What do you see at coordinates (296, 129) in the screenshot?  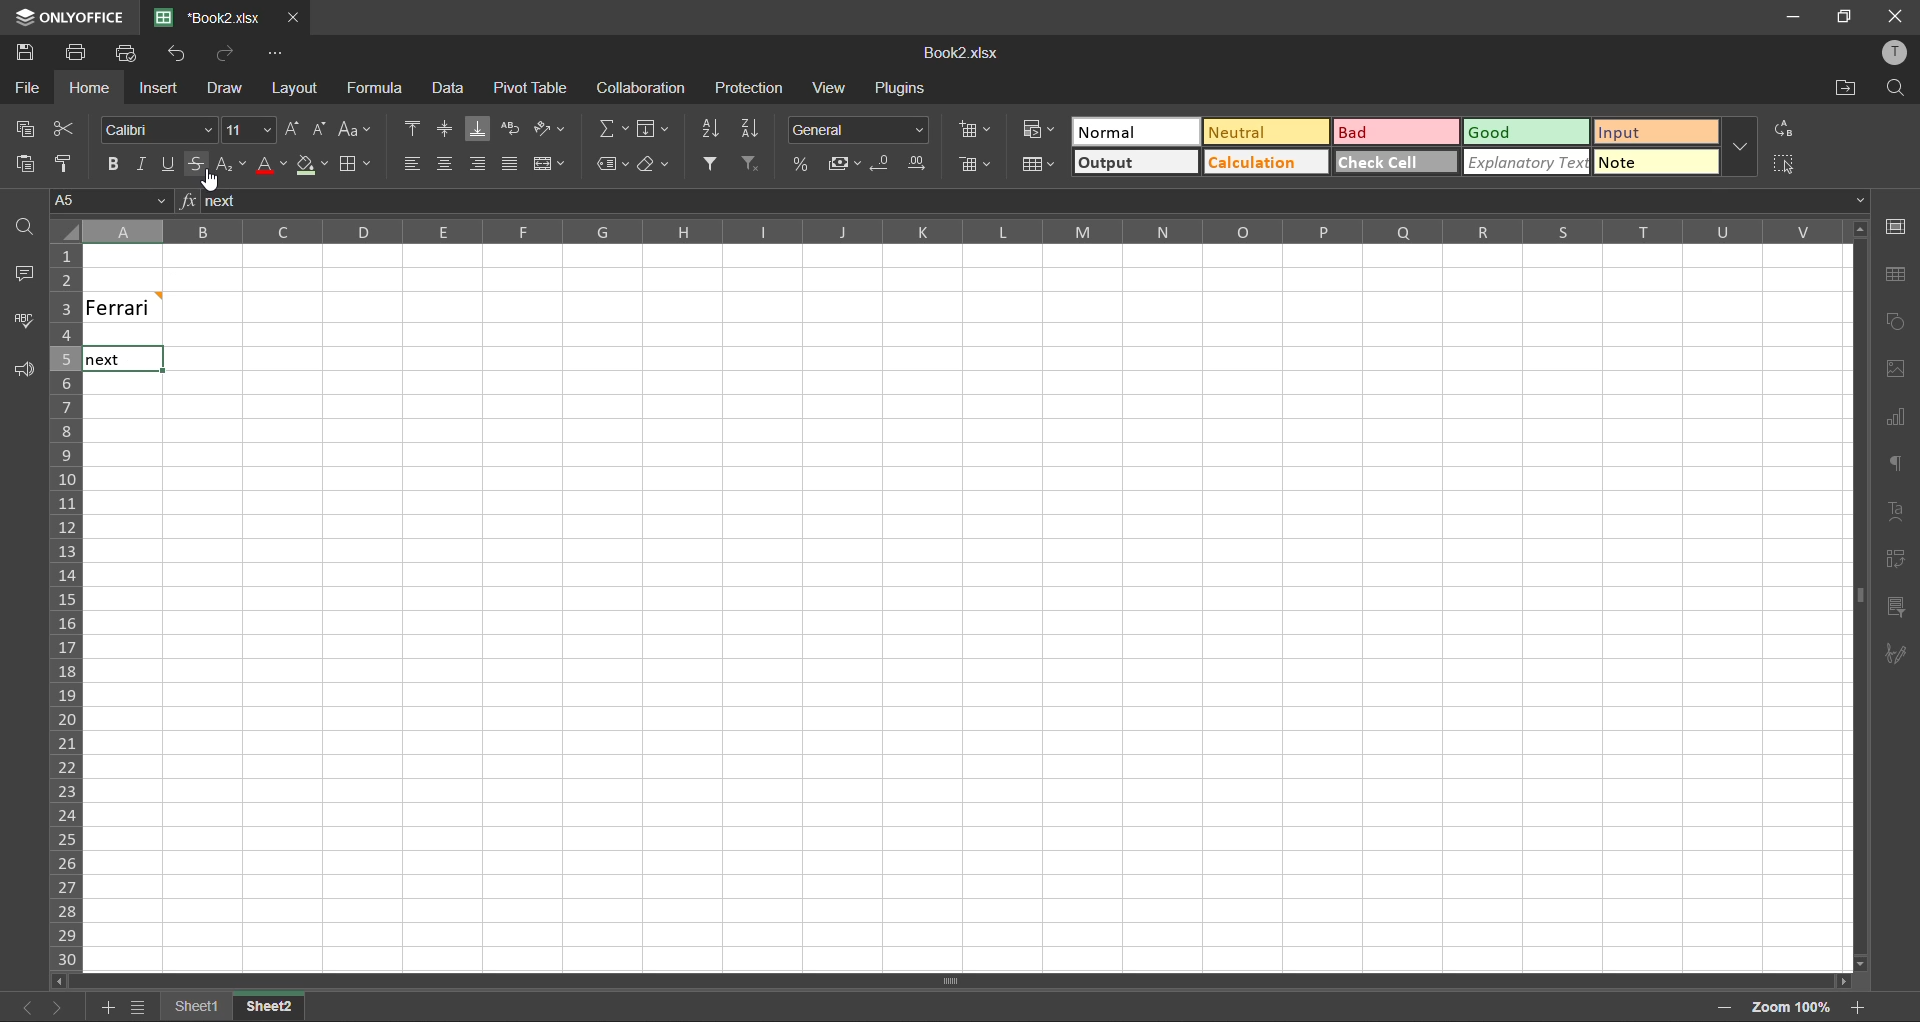 I see `increment size` at bounding box center [296, 129].